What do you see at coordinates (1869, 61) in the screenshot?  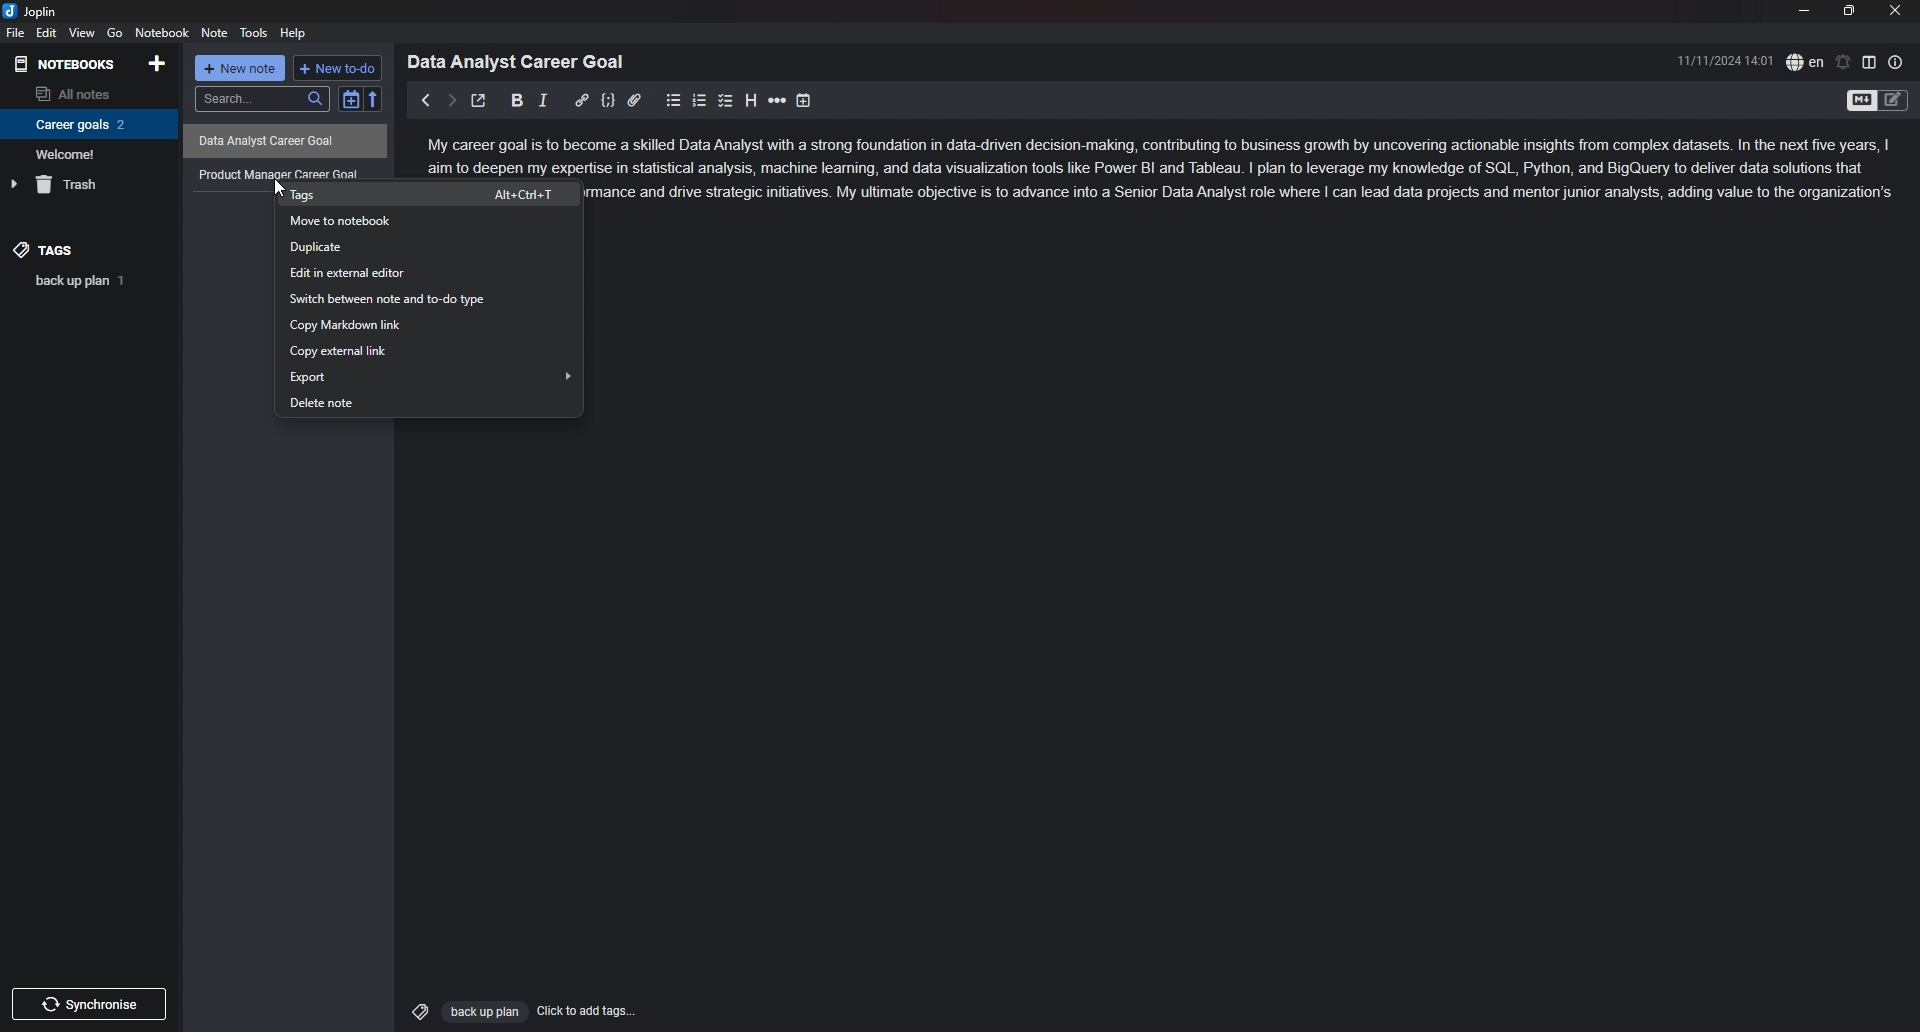 I see `toggle editor layout` at bounding box center [1869, 61].